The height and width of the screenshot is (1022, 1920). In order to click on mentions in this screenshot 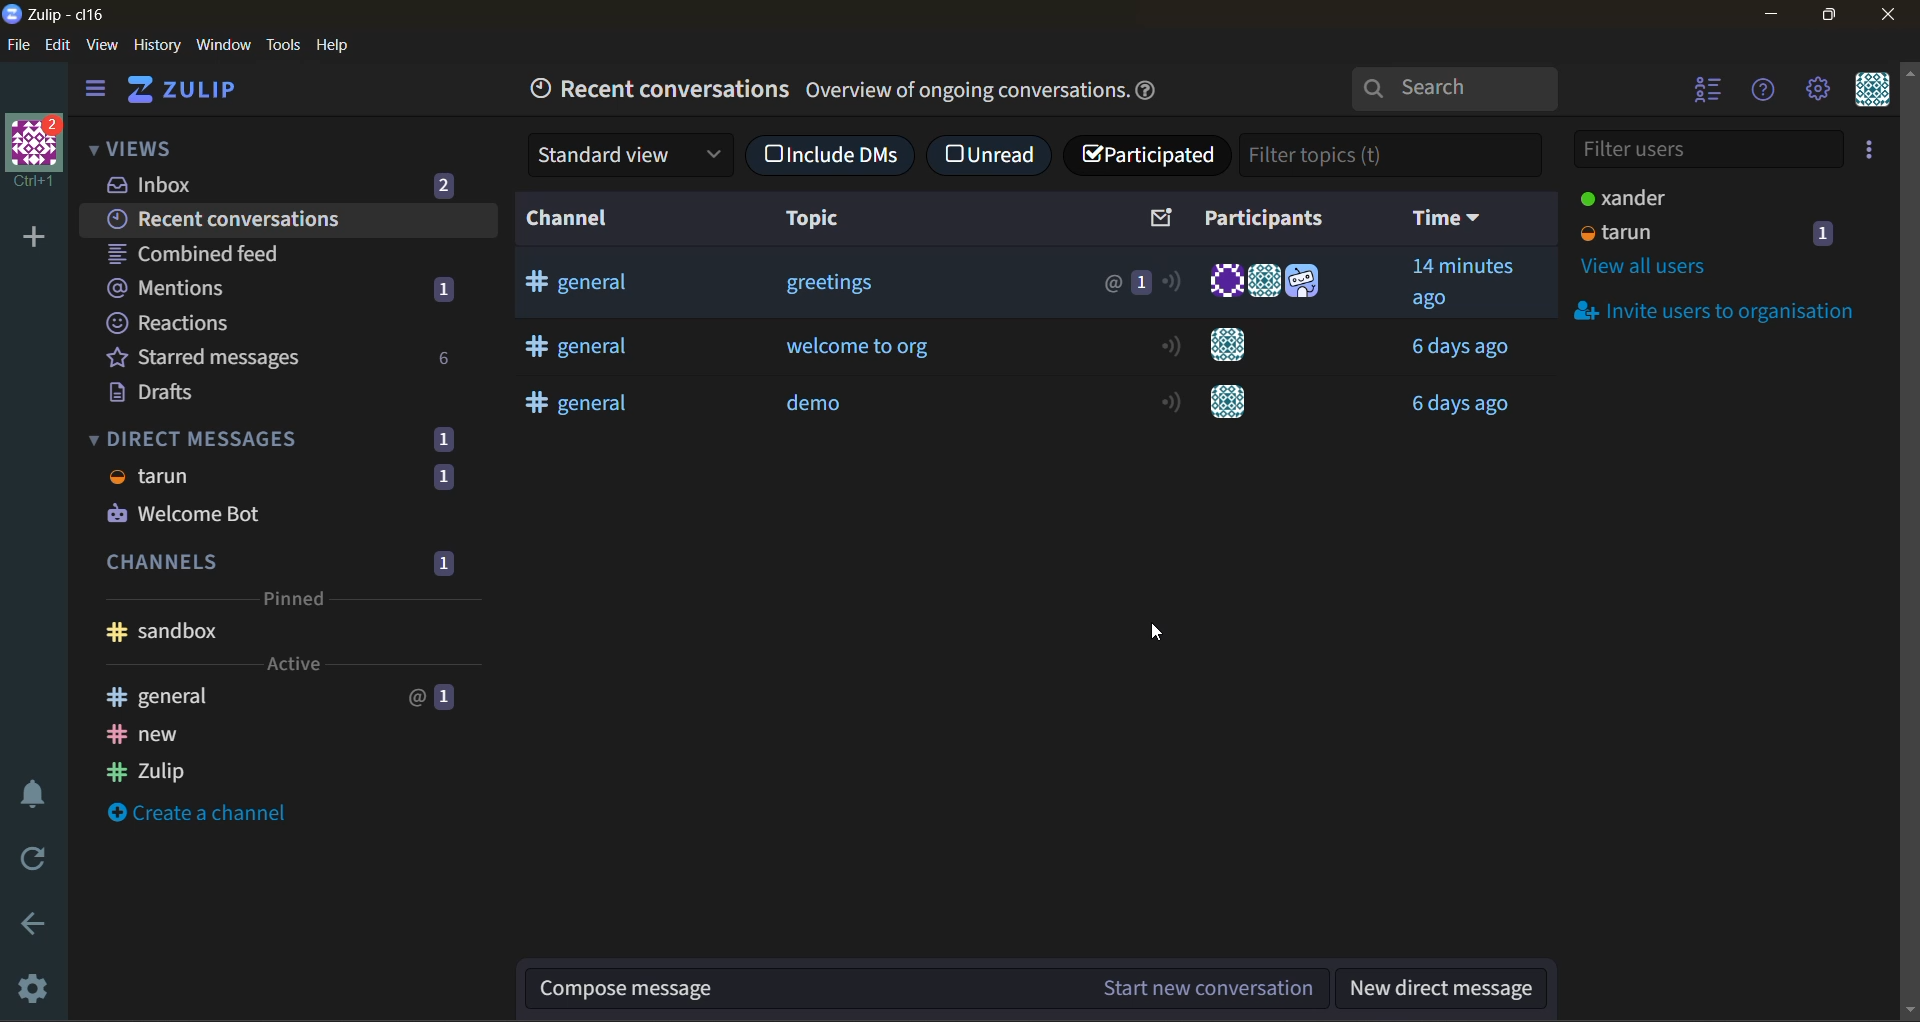, I will do `click(288, 288)`.